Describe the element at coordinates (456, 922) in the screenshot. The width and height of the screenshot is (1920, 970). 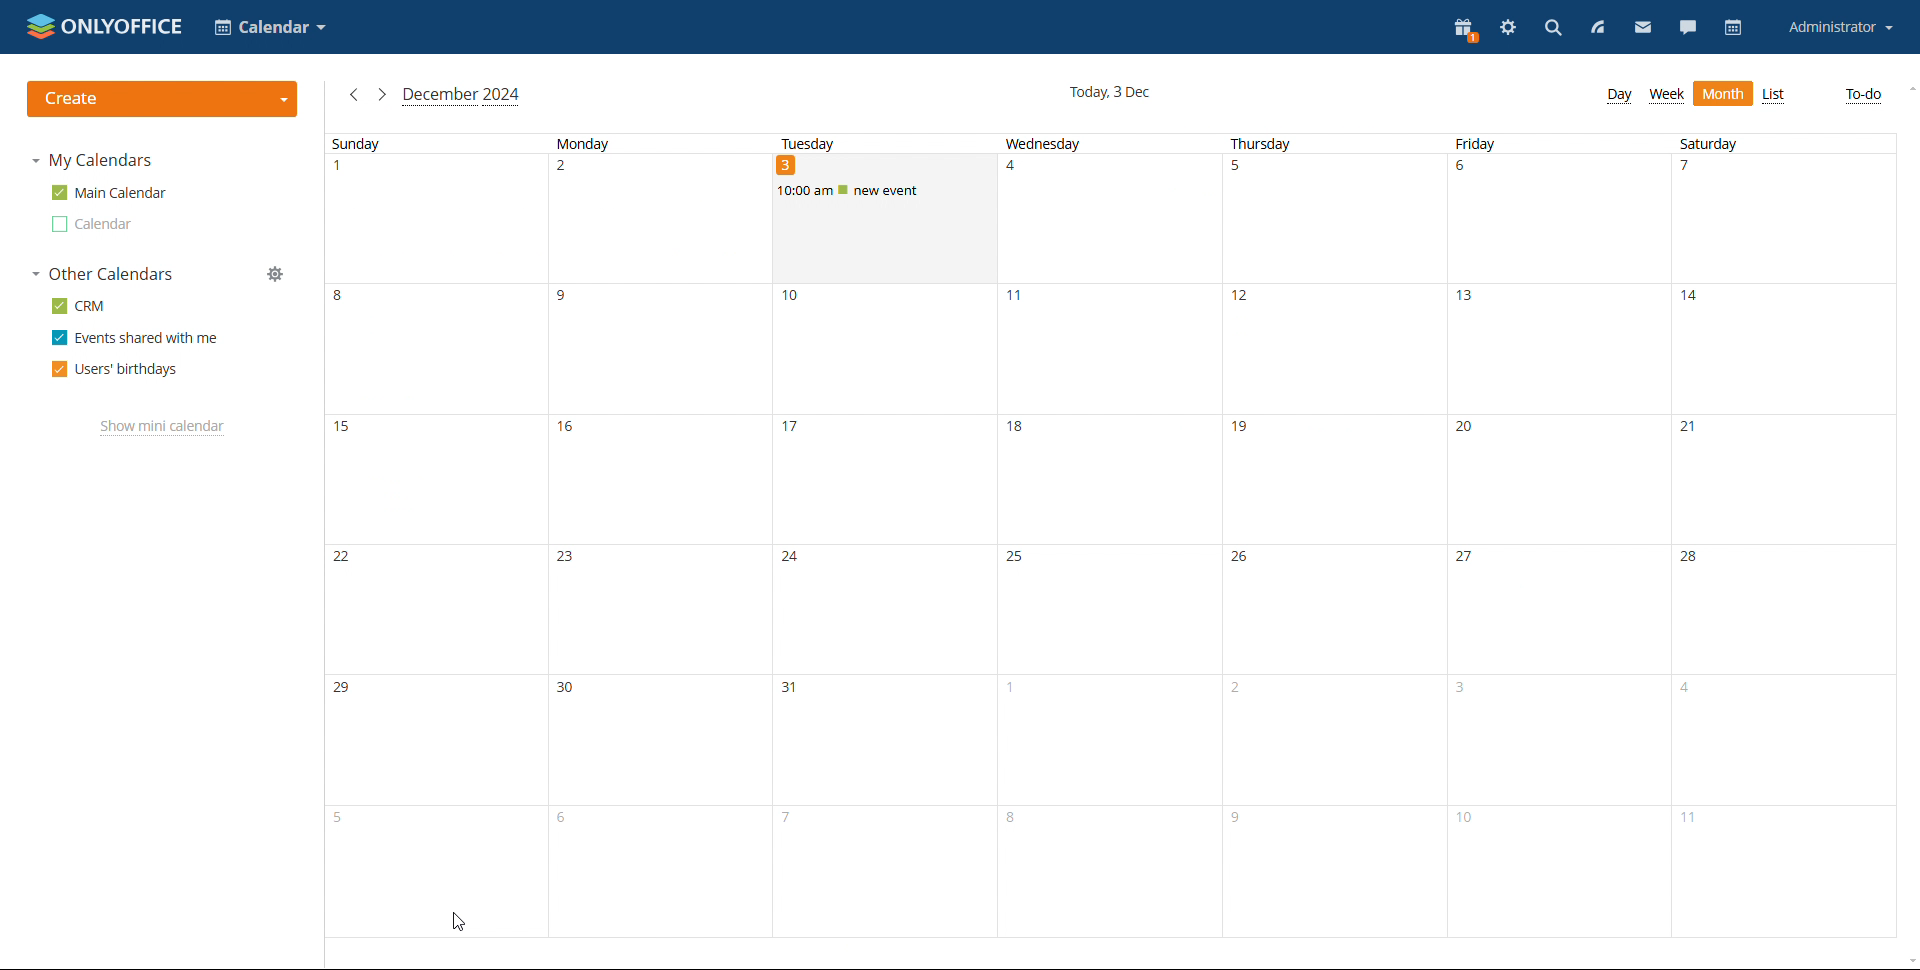
I see `cursor` at that location.